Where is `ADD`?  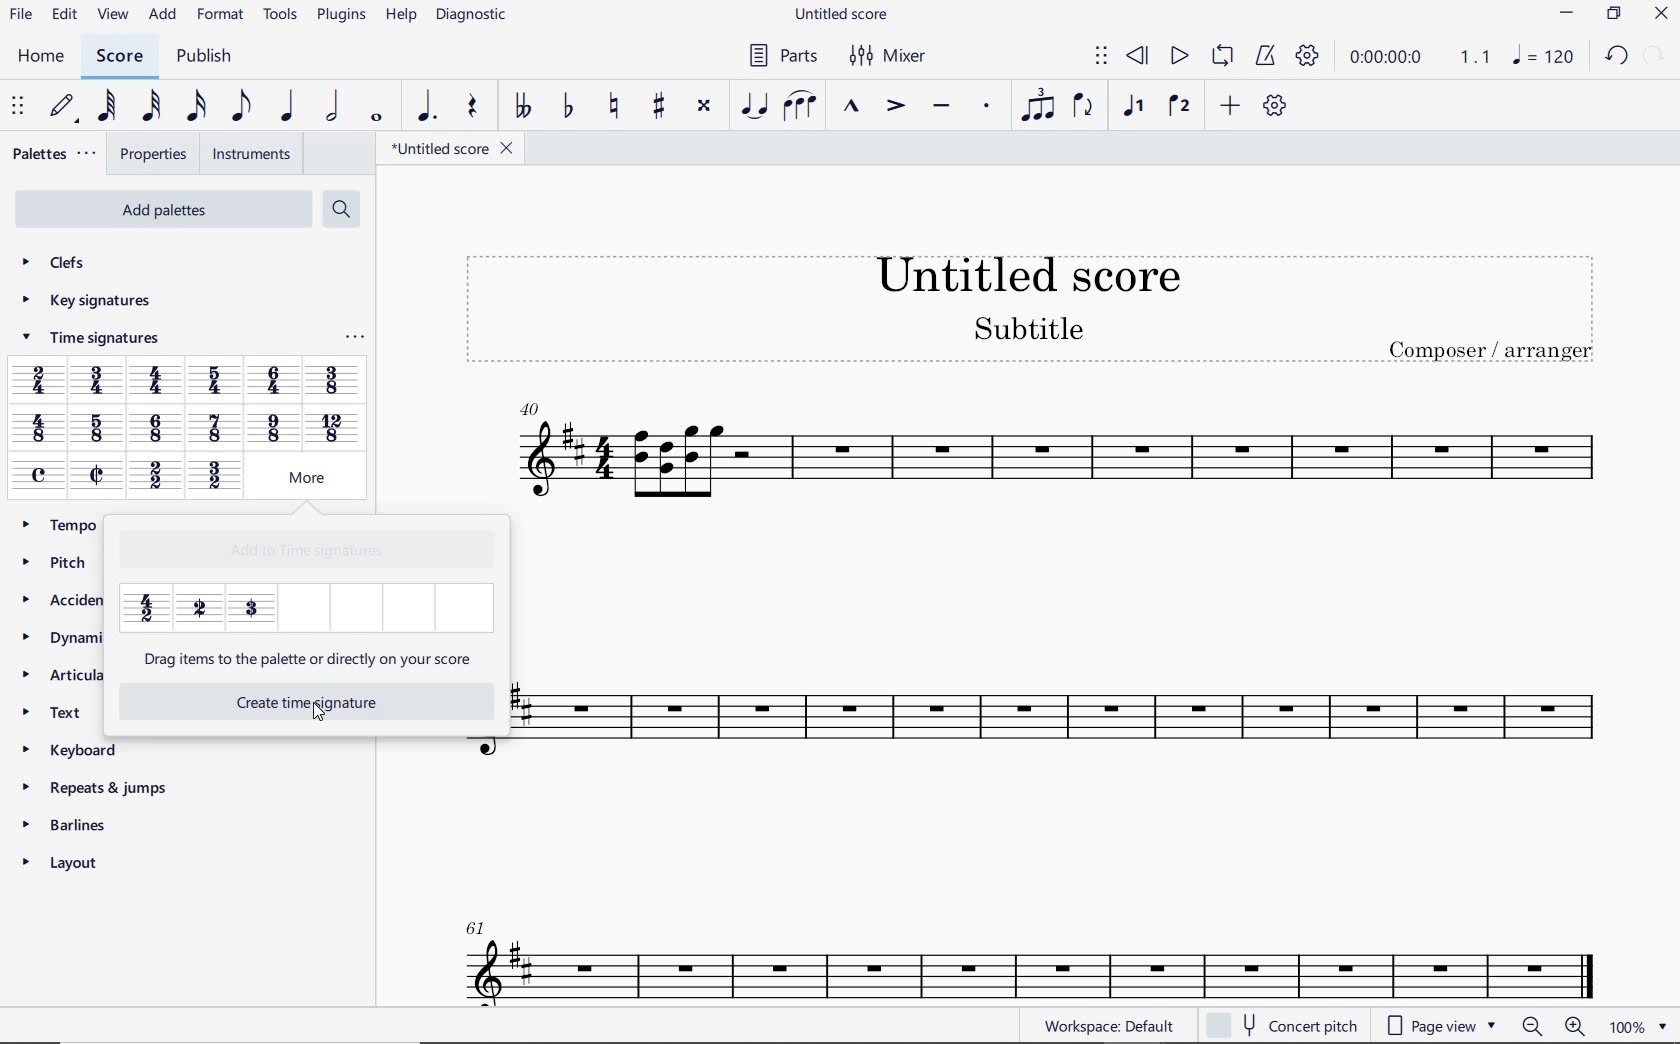
ADD is located at coordinates (1230, 105).